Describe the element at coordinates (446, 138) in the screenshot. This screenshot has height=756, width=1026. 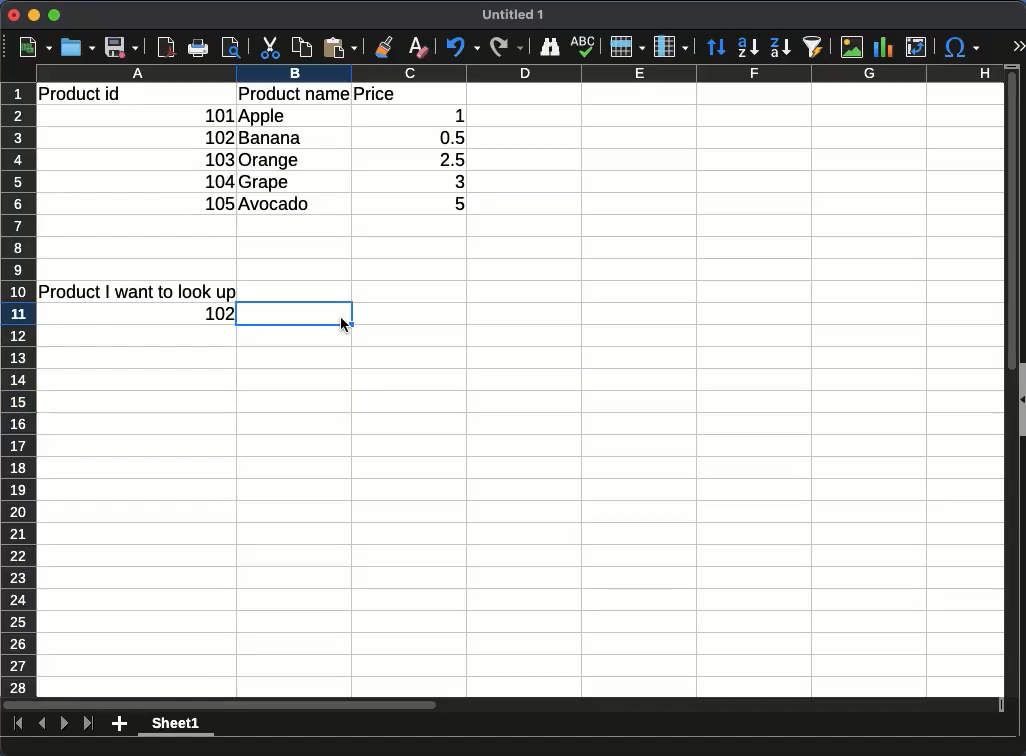
I see `0.5` at that location.